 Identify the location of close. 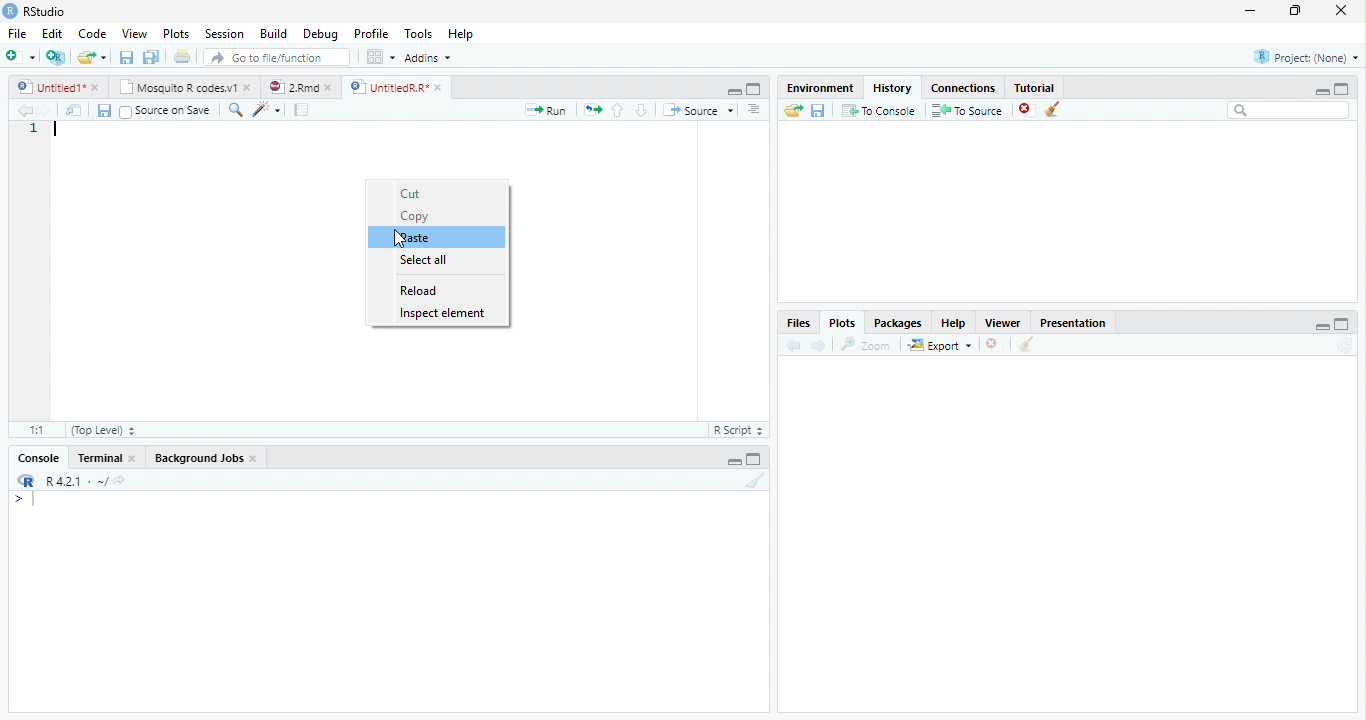
(1342, 10).